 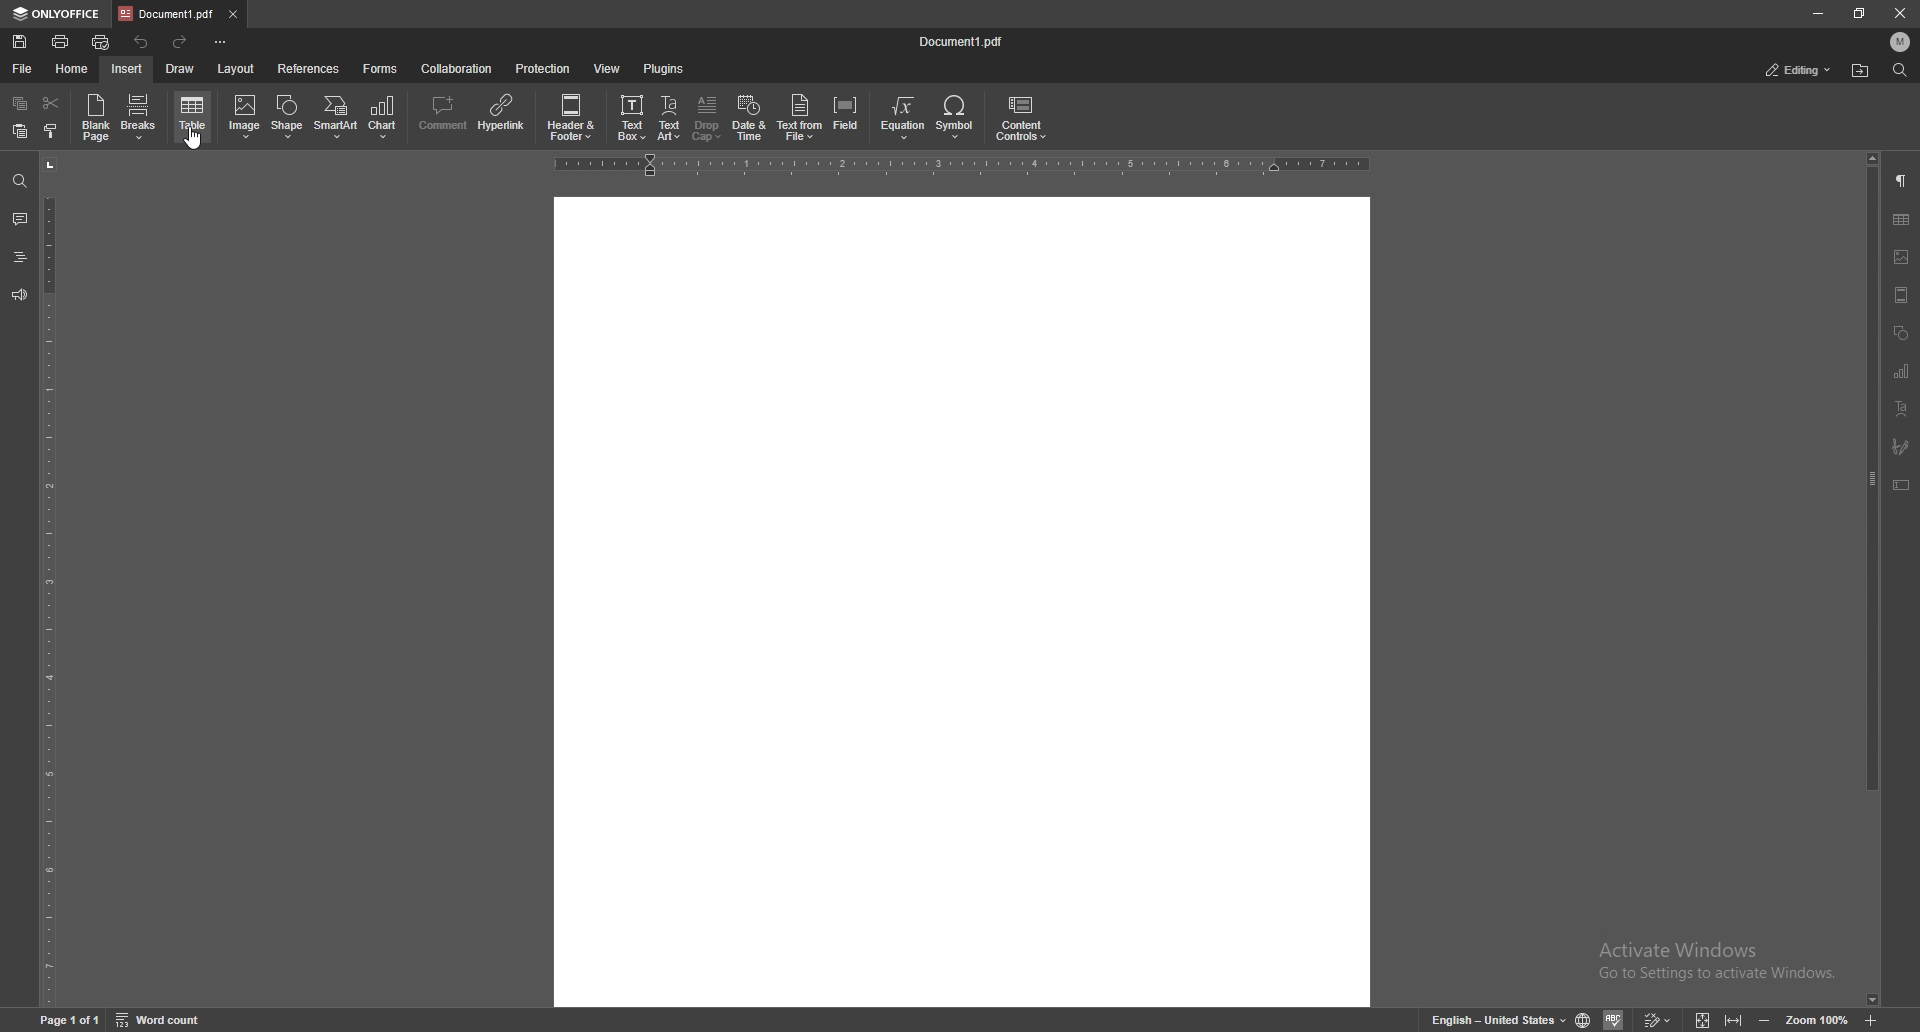 What do you see at coordinates (1734, 1019) in the screenshot?
I see `fit to width` at bounding box center [1734, 1019].